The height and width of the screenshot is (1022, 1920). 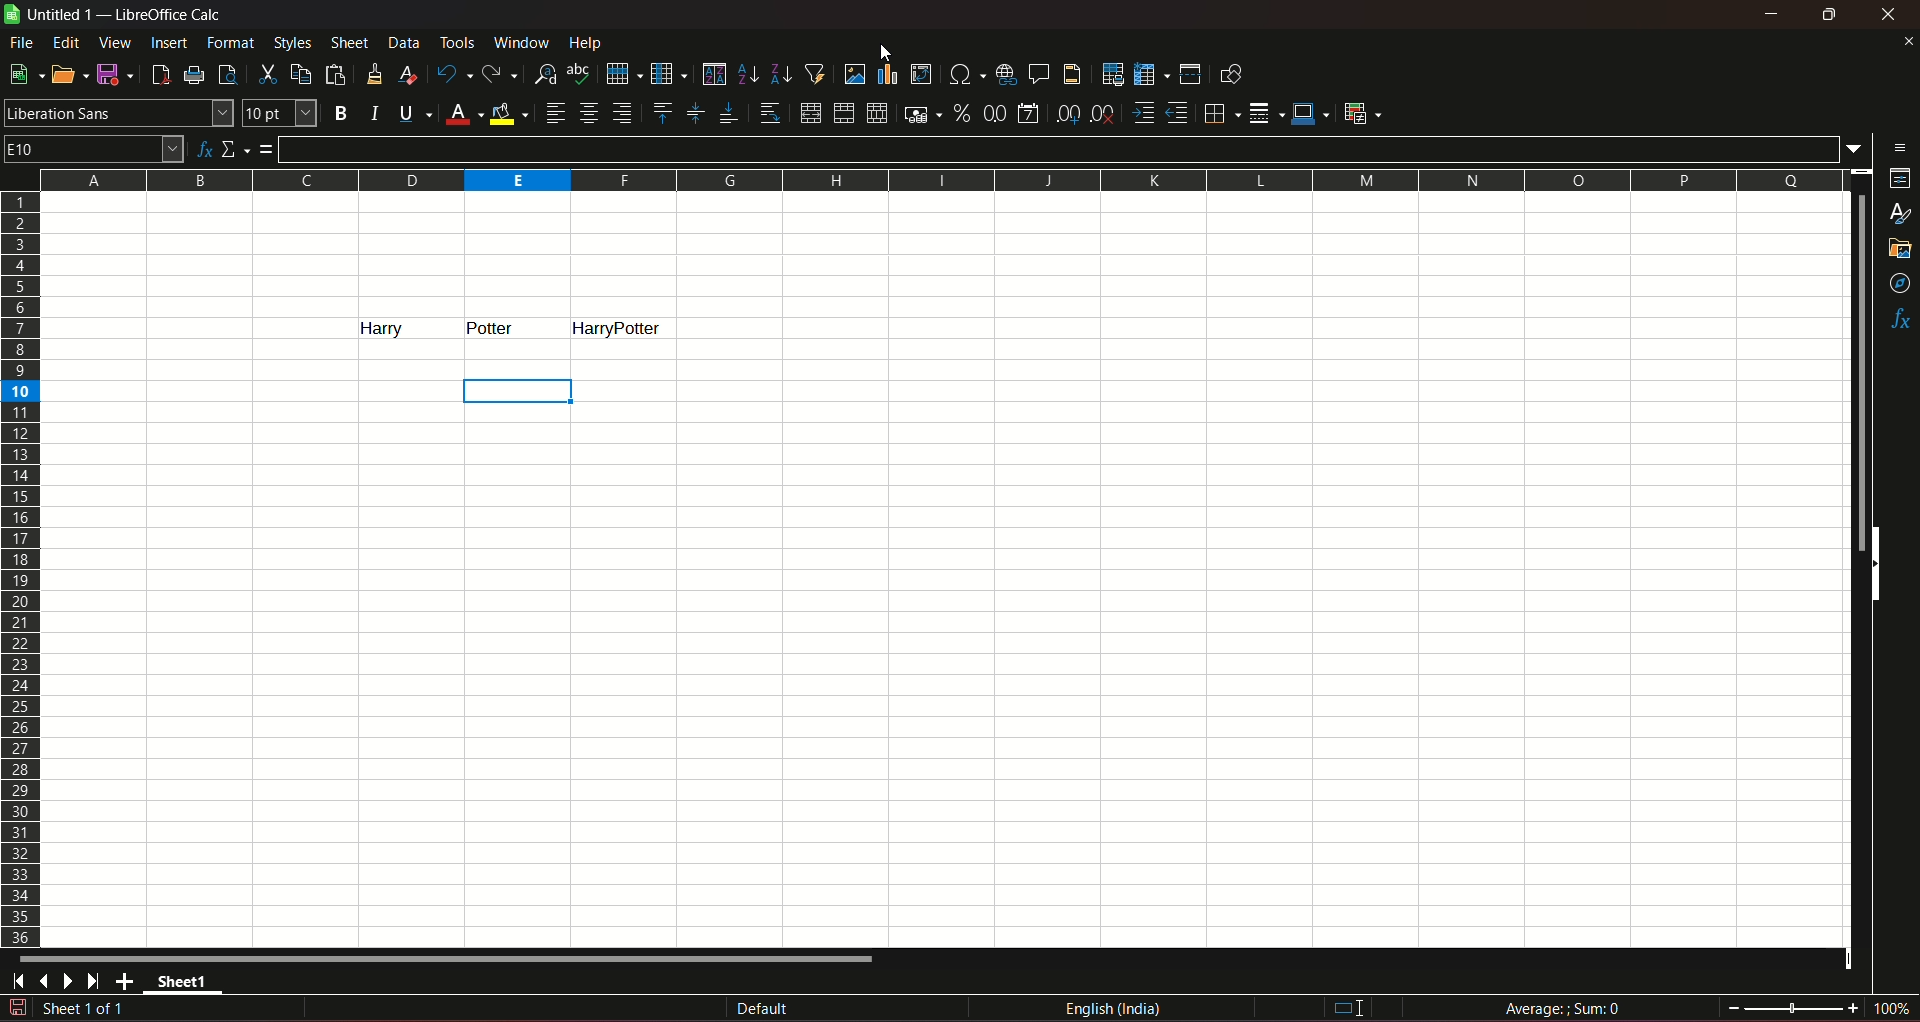 What do you see at coordinates (1037, 72) in the screenshot?
I see `insert comment` at bounding box center [1037, 72].